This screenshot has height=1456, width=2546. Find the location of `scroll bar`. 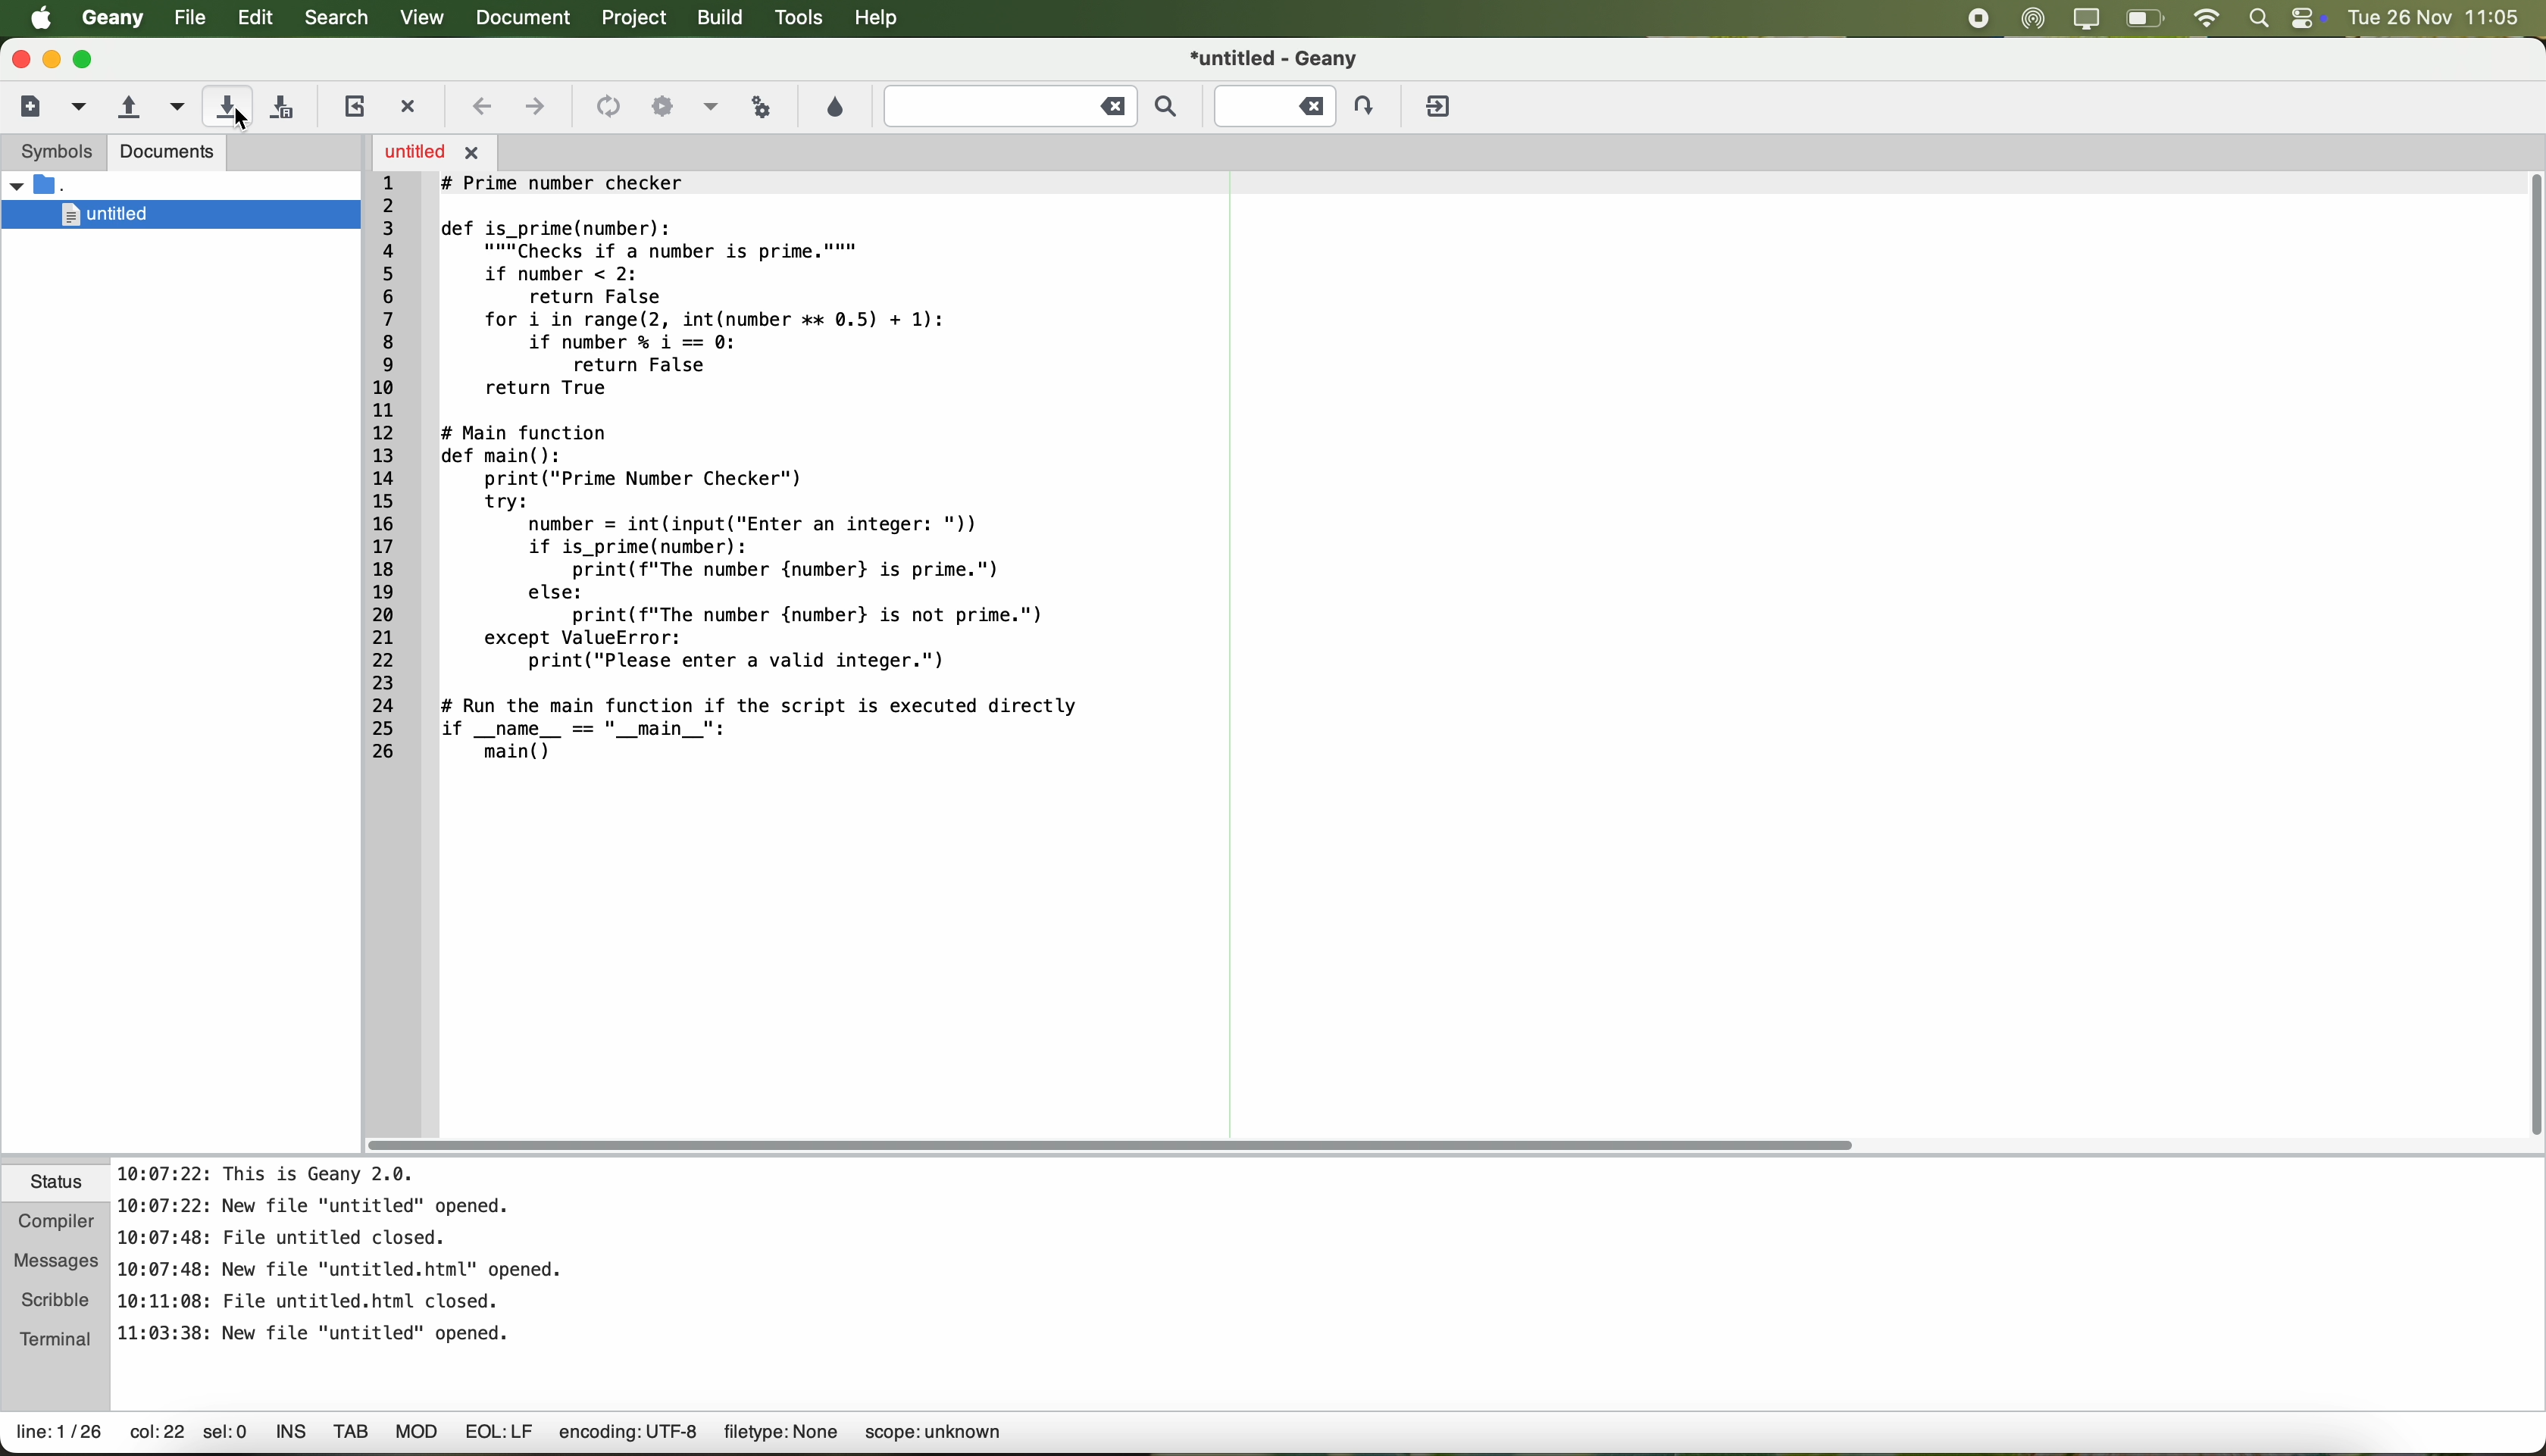

scroll bar is located at coordinates (1112, 1146).